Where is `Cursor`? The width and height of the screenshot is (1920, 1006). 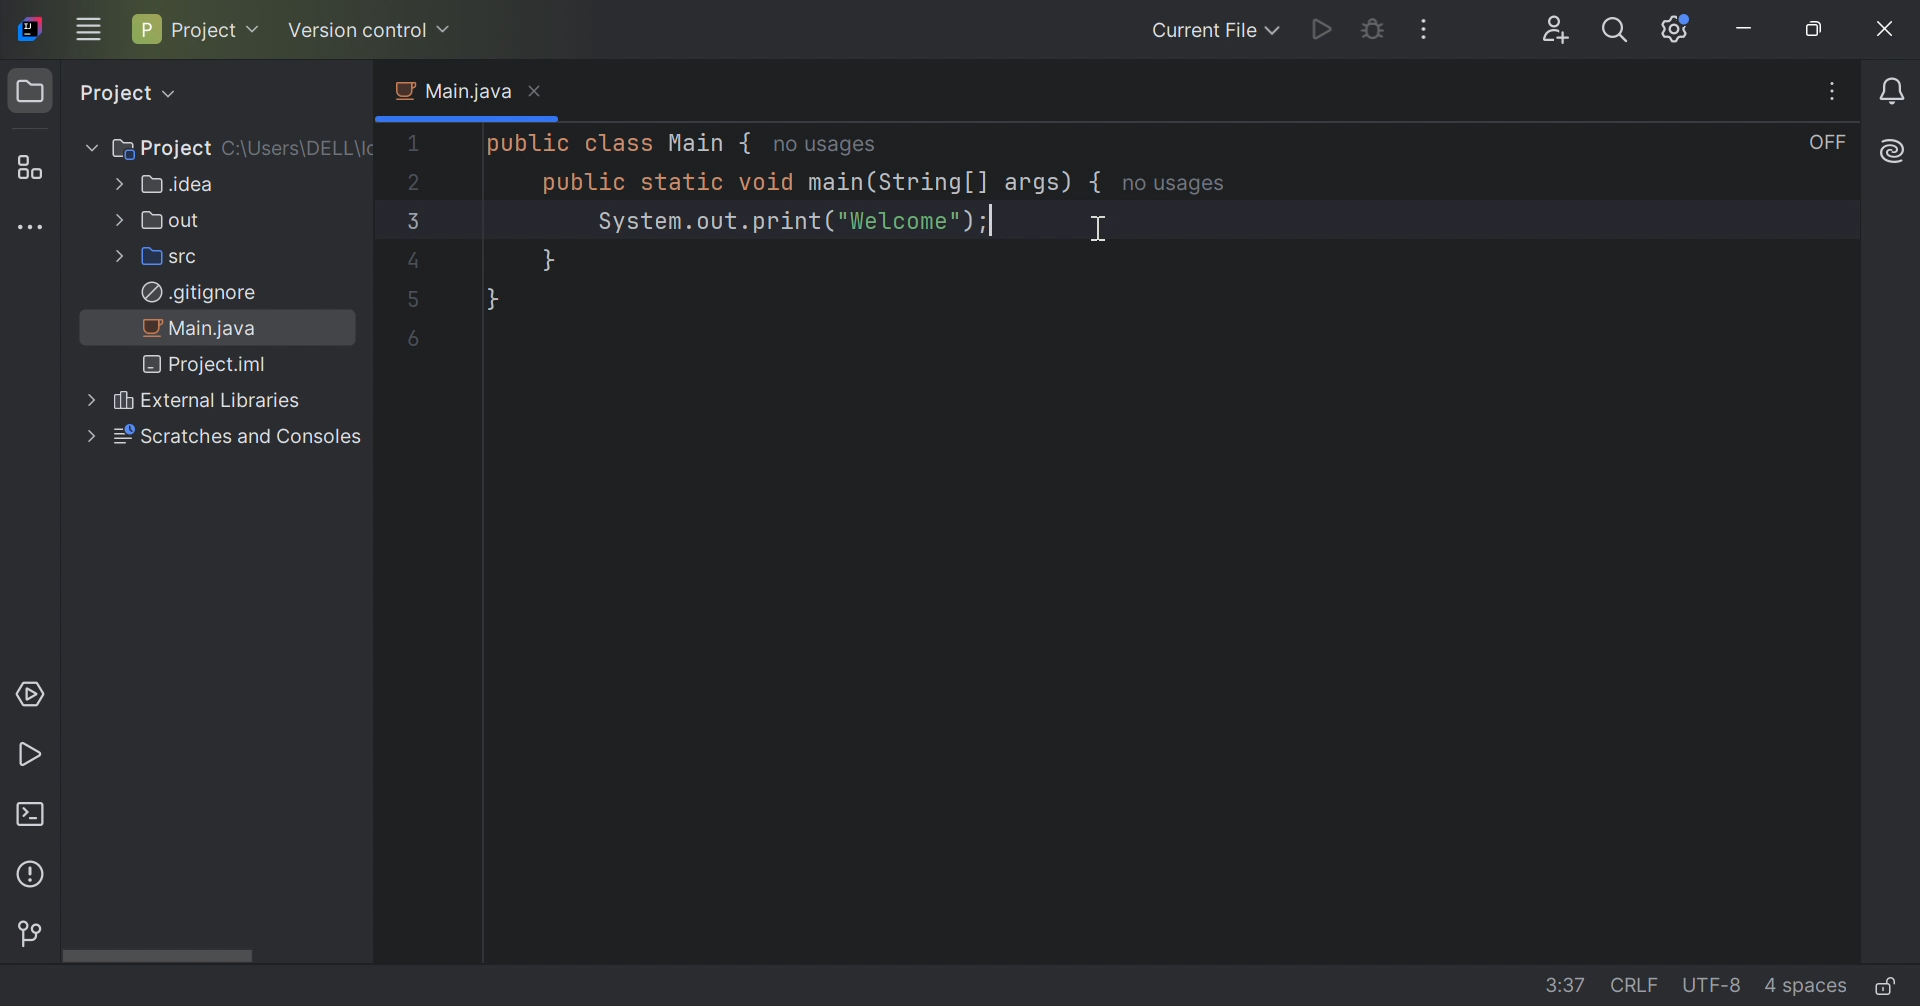
Cursor is located at coordinates (1098, 231).